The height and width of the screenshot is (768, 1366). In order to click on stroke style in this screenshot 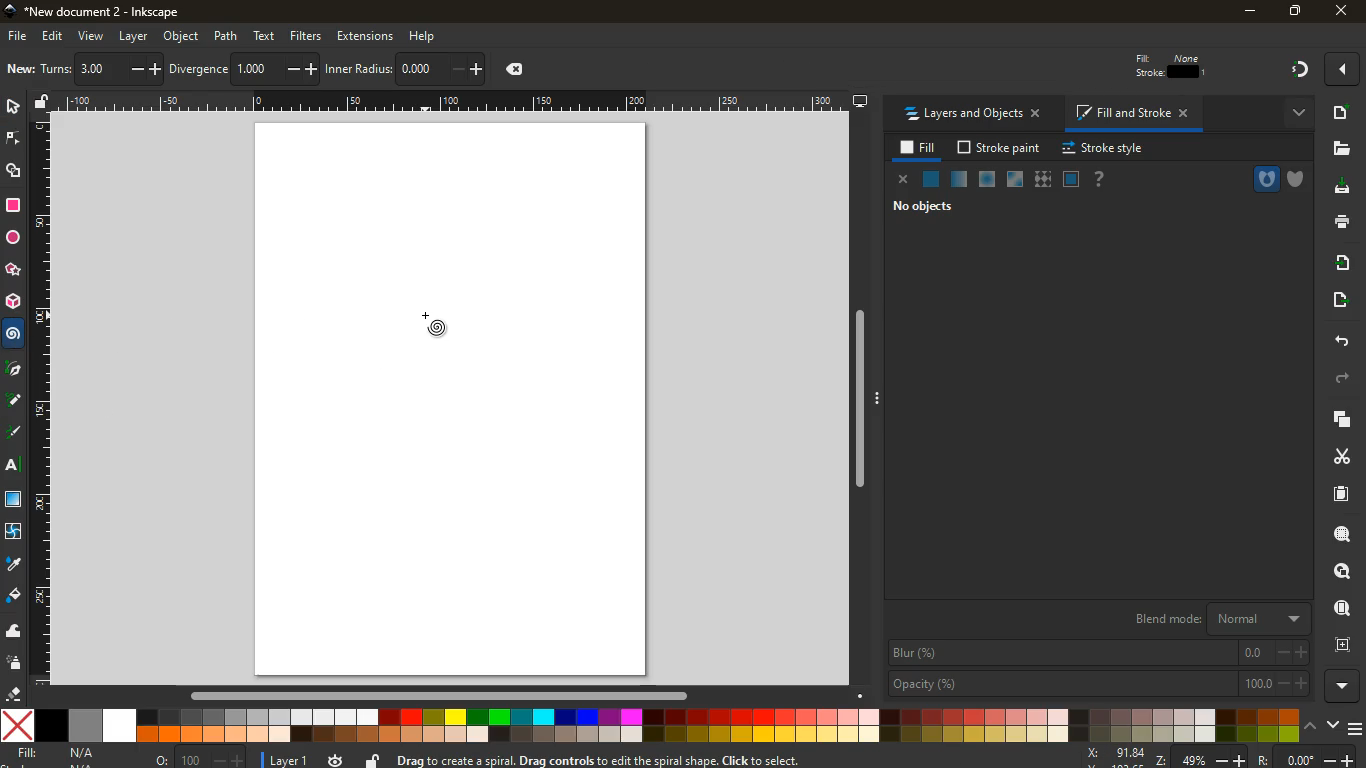, I will do `click(1106, 149)`.